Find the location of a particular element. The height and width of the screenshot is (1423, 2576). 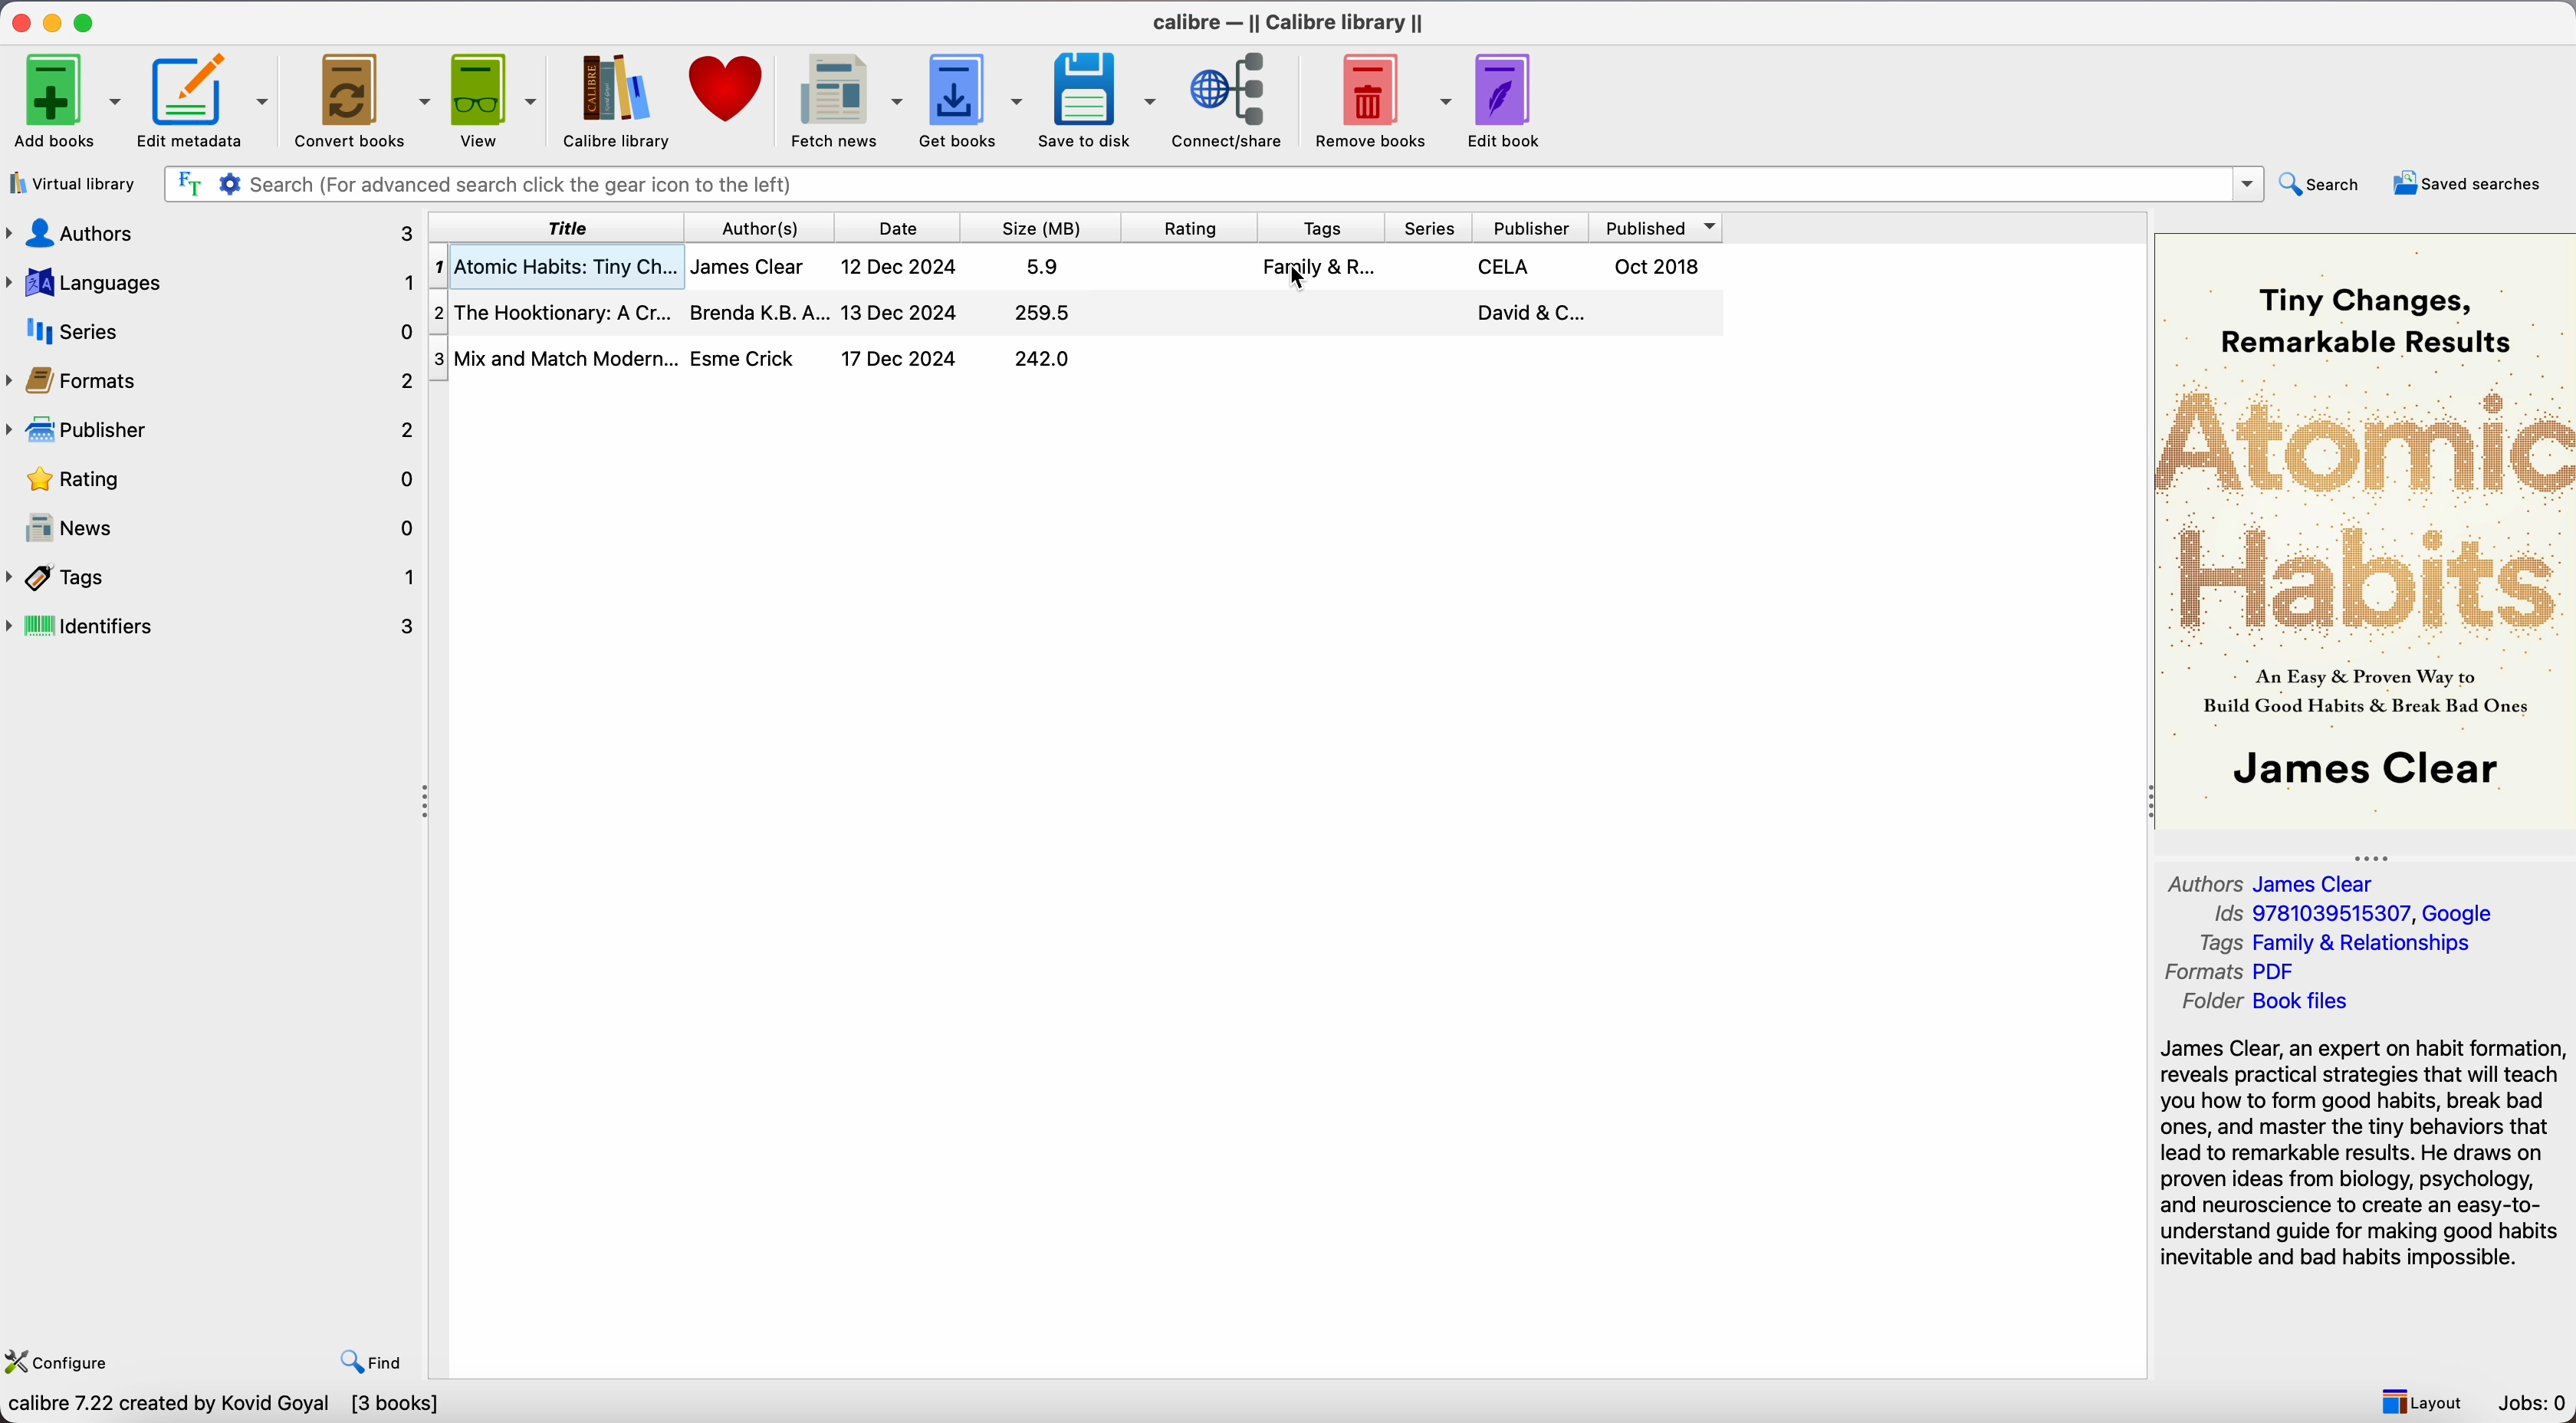

virtual library is located at coordinates (74, 185).